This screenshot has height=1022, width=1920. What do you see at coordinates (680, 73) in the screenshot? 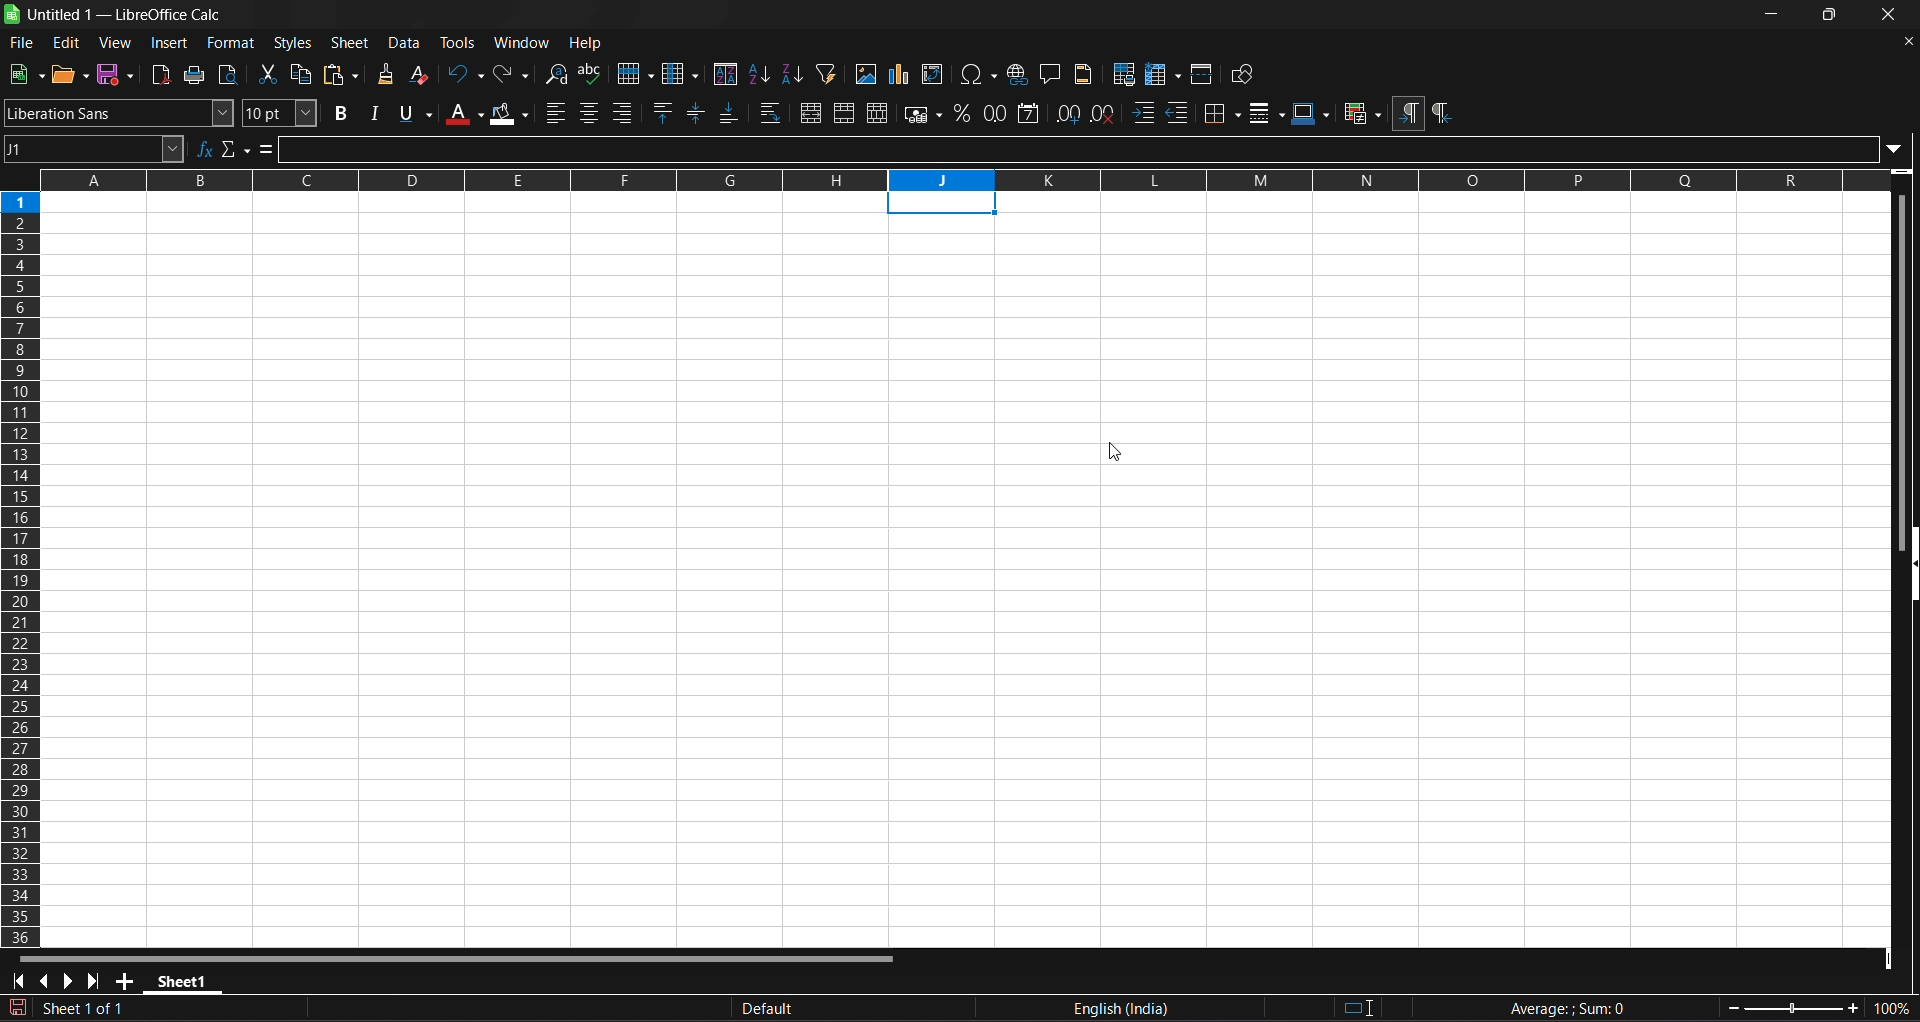
I see `columns` at bounding box center [680, 73].